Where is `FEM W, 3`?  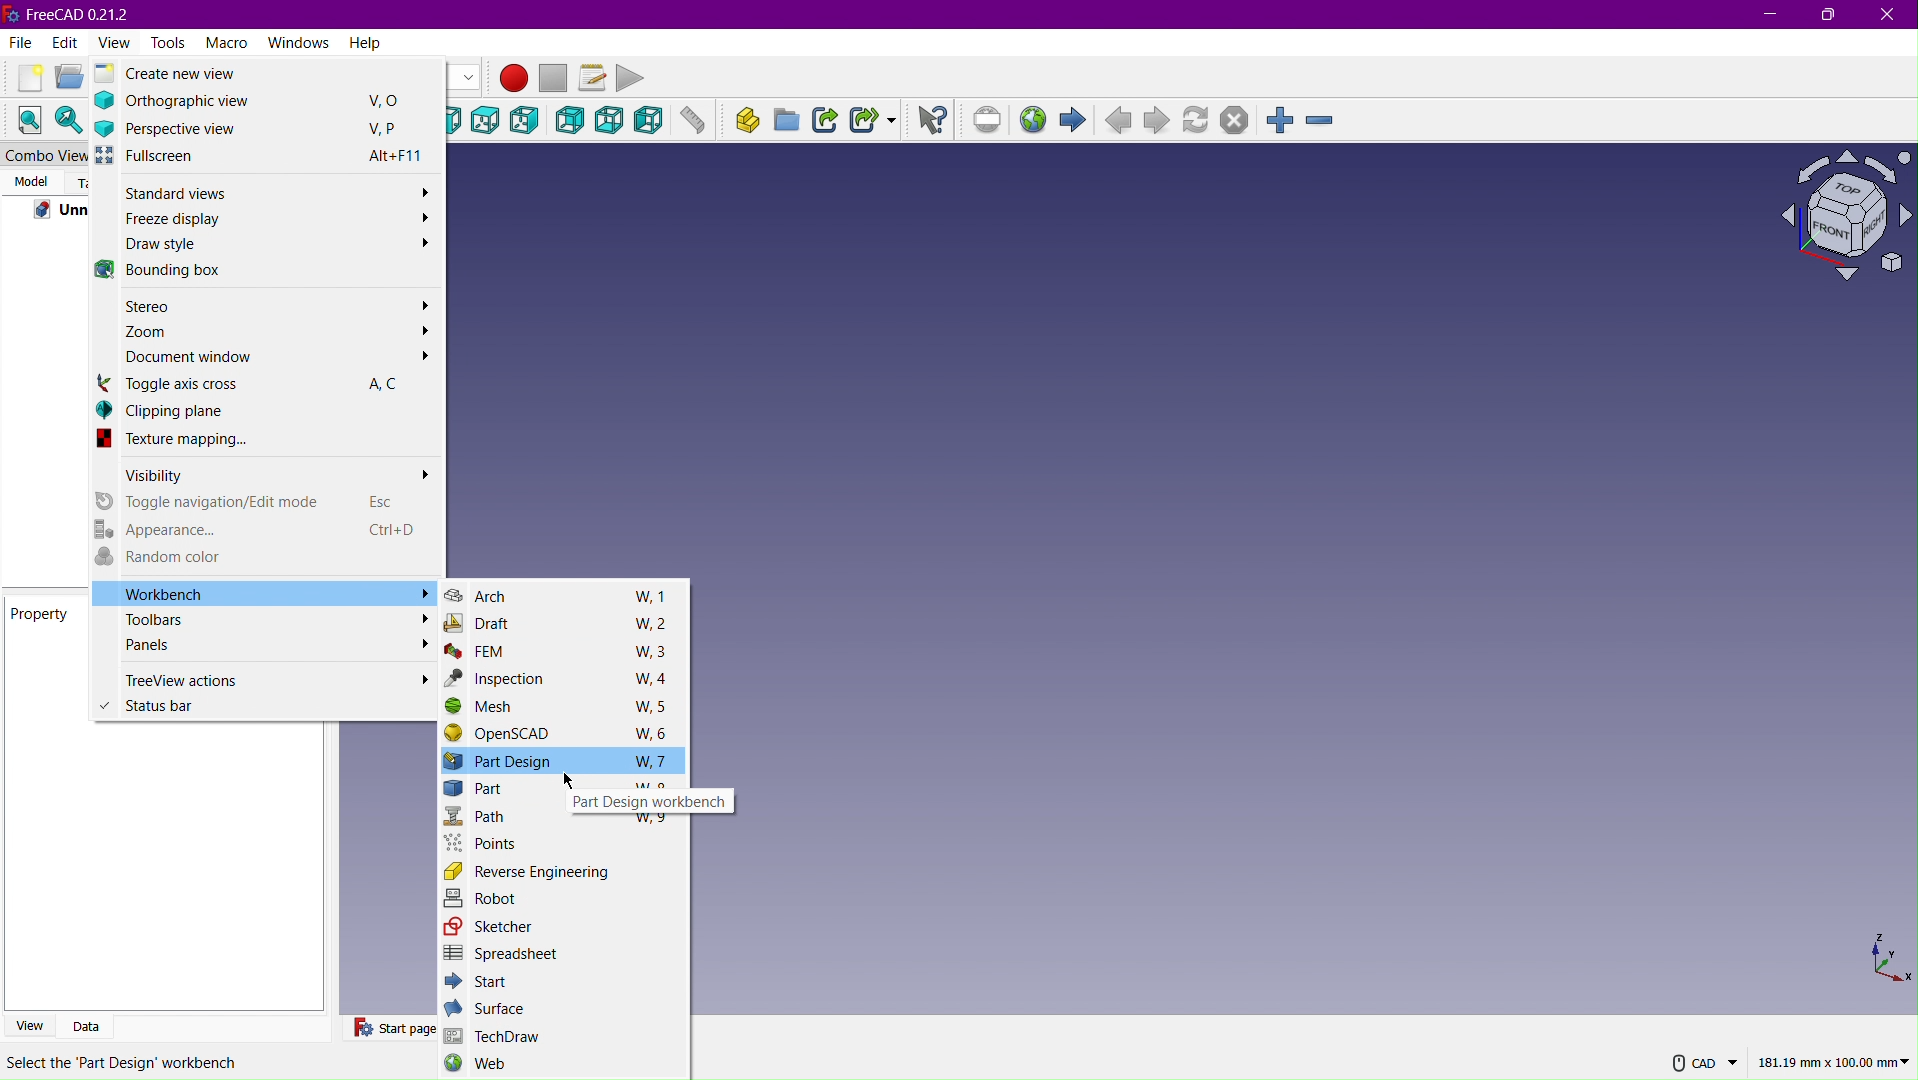 FEM W, 3 is located at coordinates (568, 653).